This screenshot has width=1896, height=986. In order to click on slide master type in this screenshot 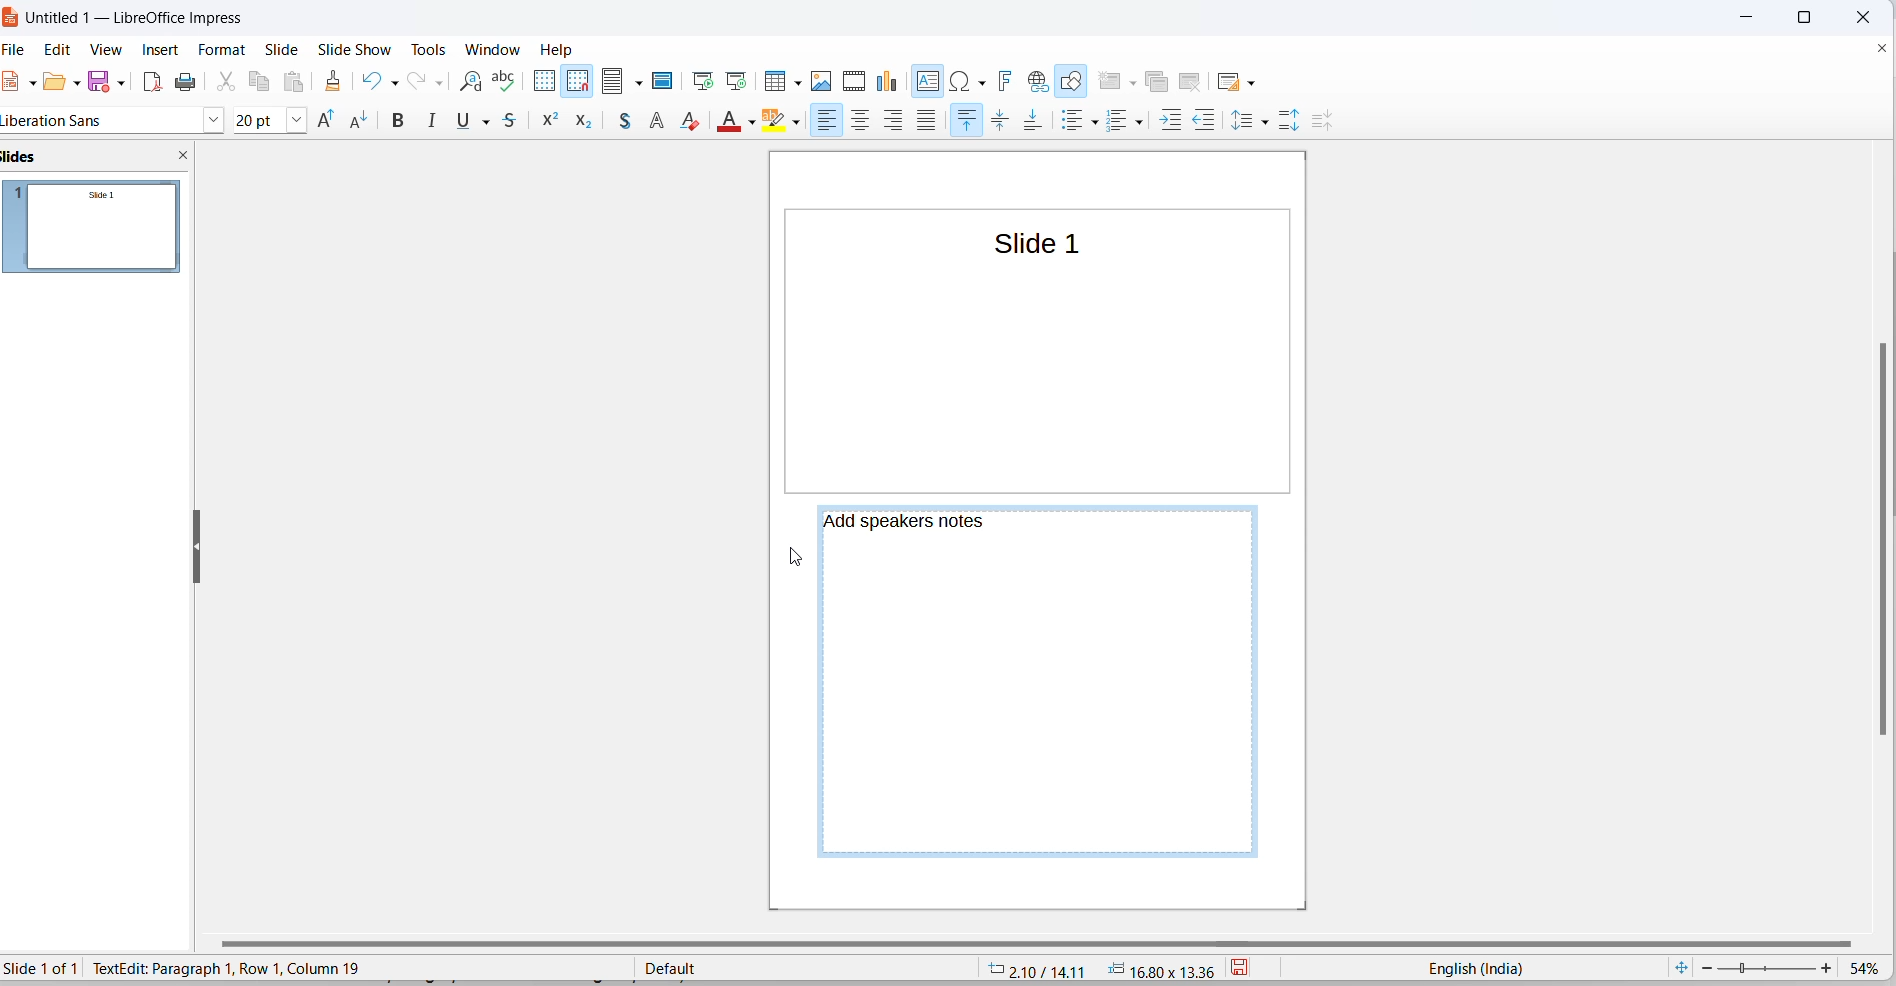, I will do `click(805, 967)`.